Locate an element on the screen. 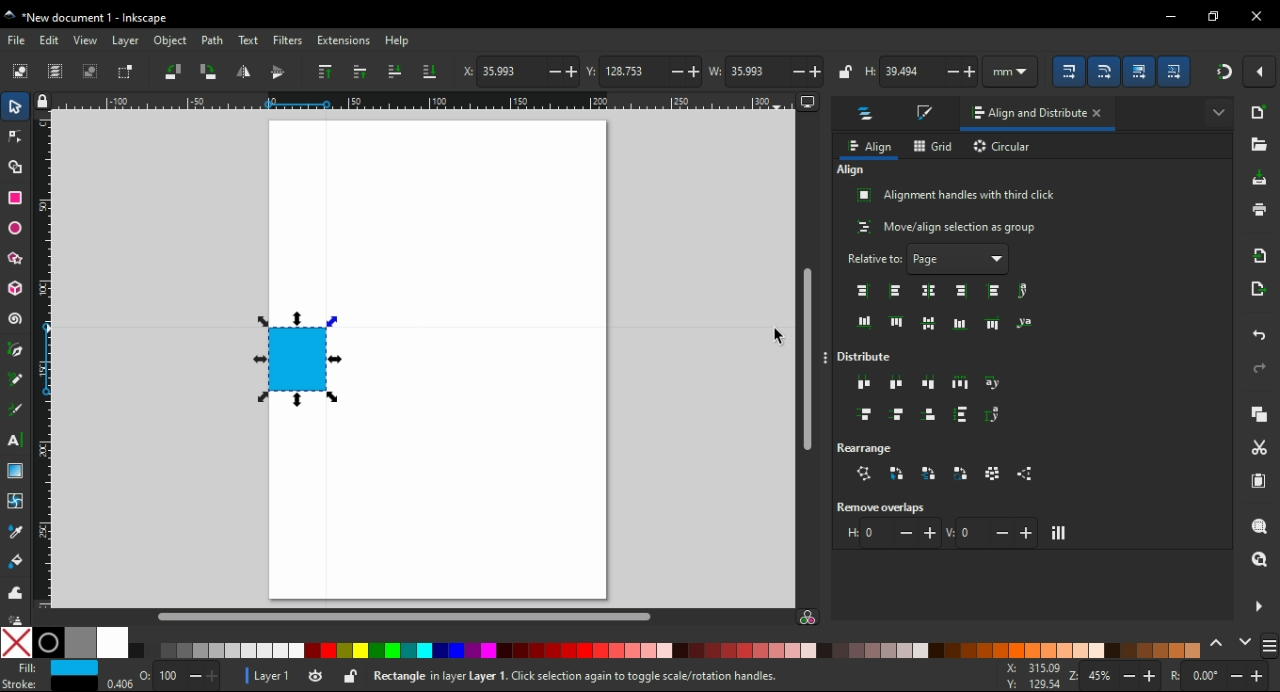 The height and width of the screenshot is (692, 1280). view is located at coordinates (86, 41).